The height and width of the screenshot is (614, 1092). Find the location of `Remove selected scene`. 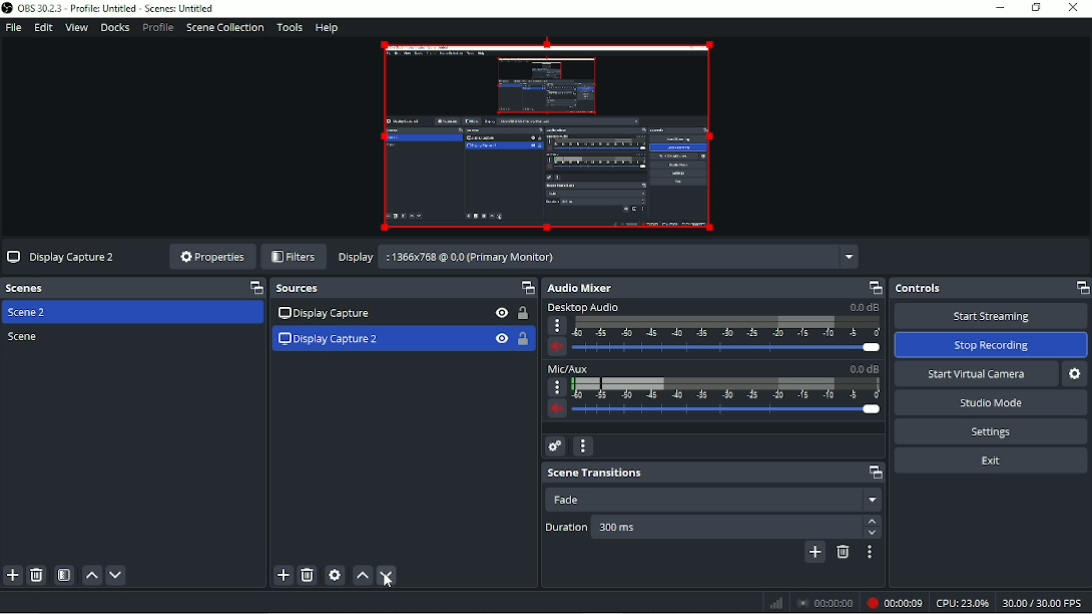

Remove selected scene is located at coordinates (36, 576).